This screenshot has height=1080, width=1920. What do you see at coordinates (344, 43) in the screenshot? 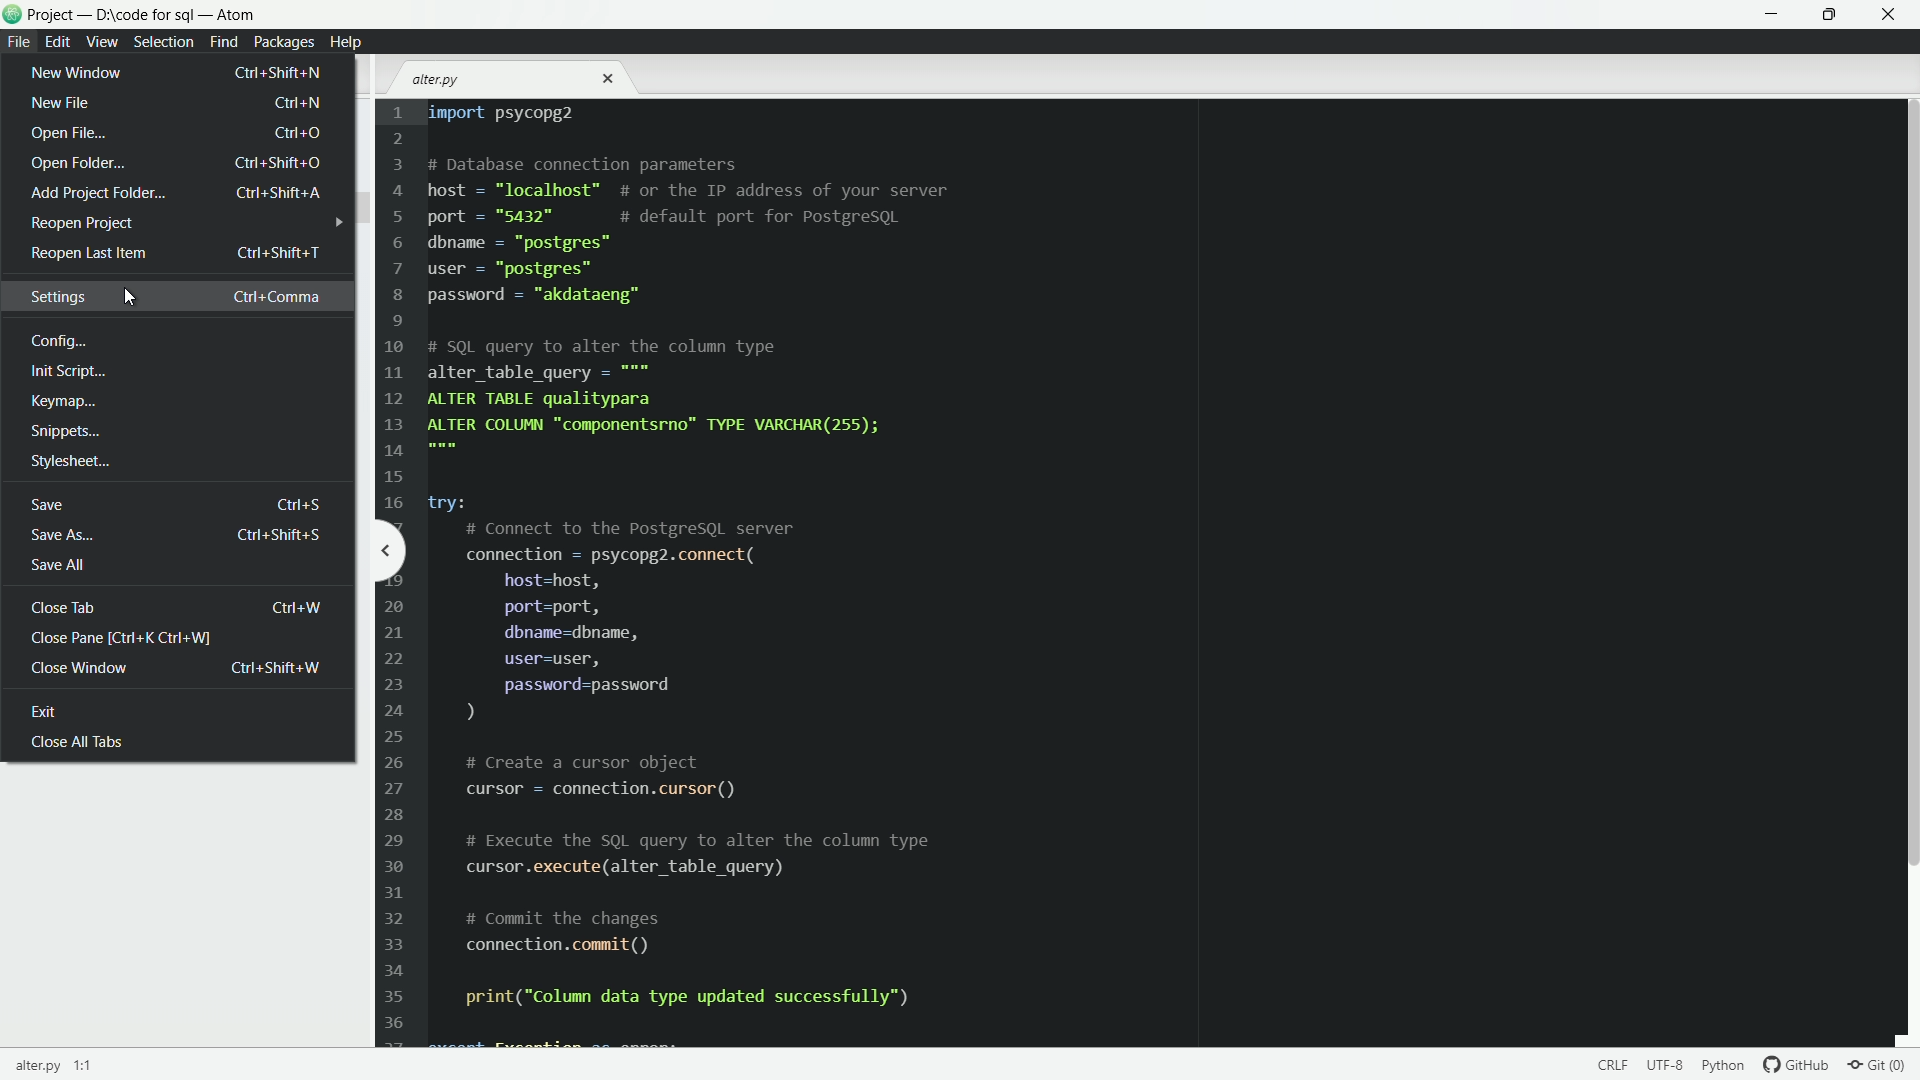
I see `help menu` at bounding box center [344, 43].